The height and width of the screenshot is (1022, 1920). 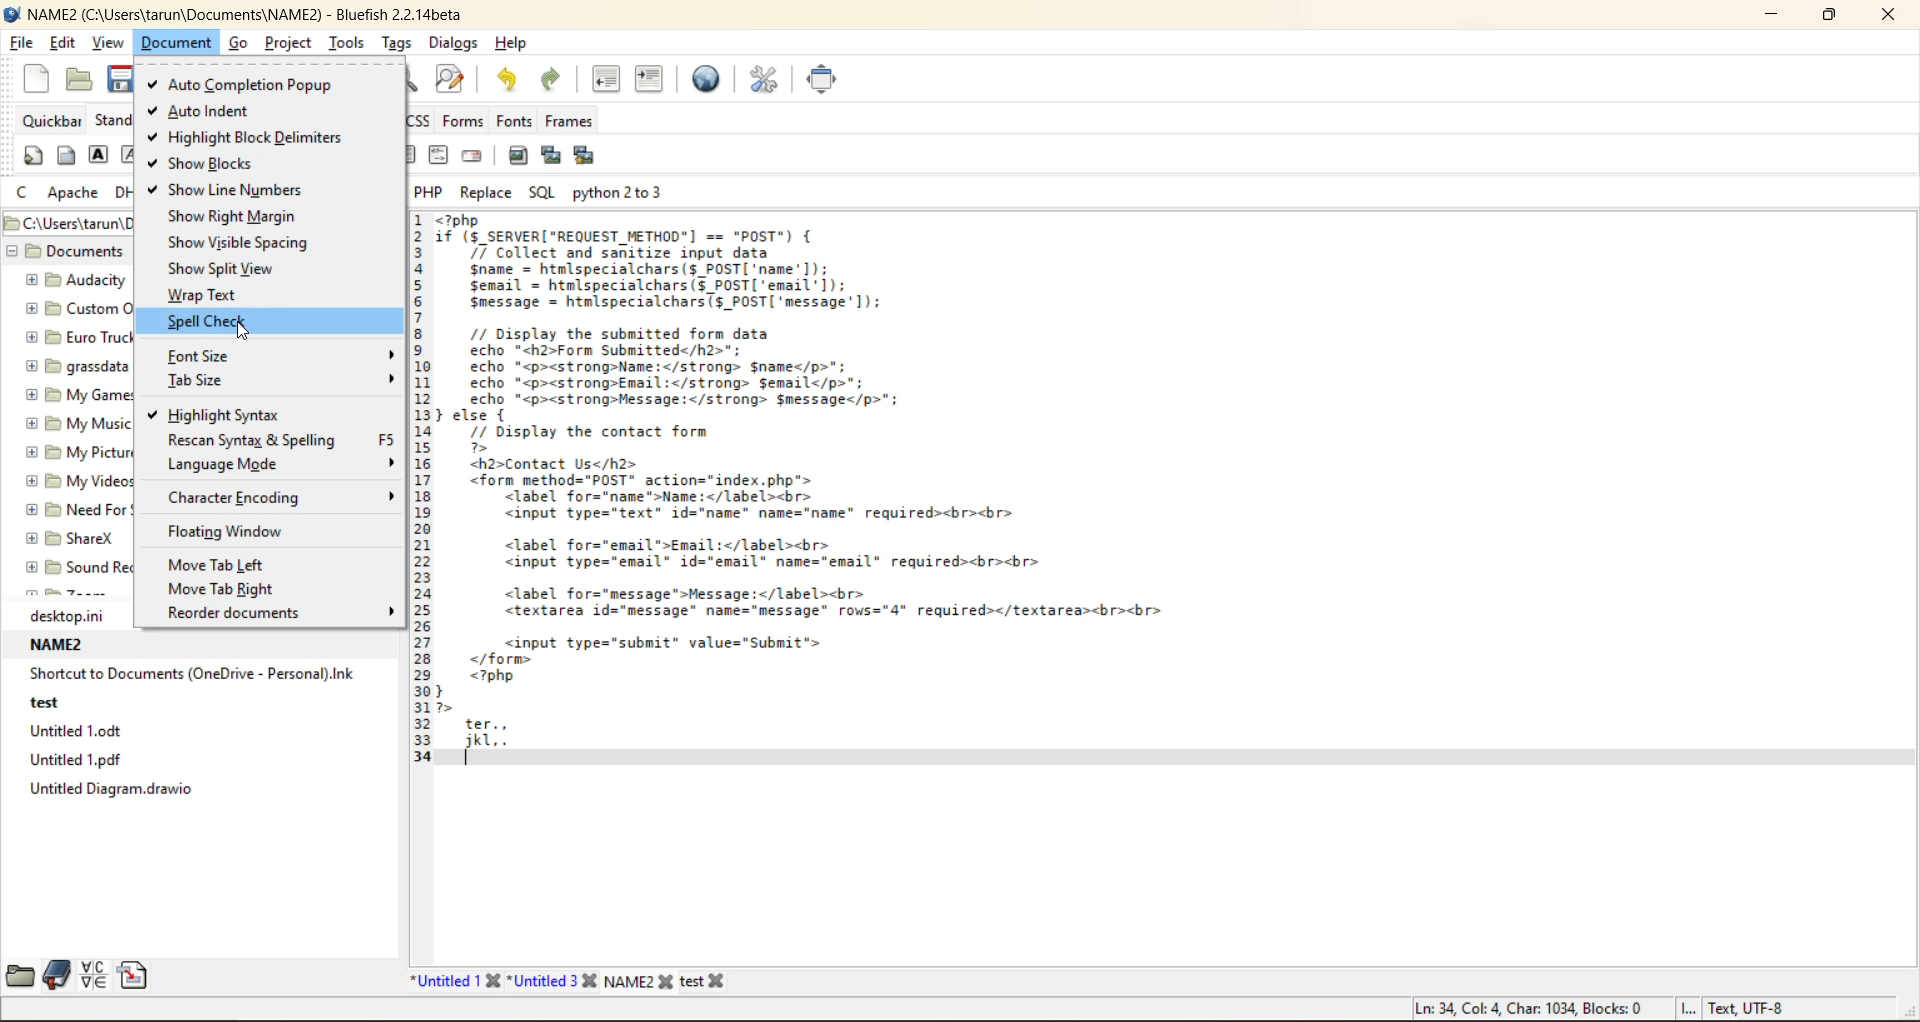 I want to click on fonts, so click(x=507, y=120).